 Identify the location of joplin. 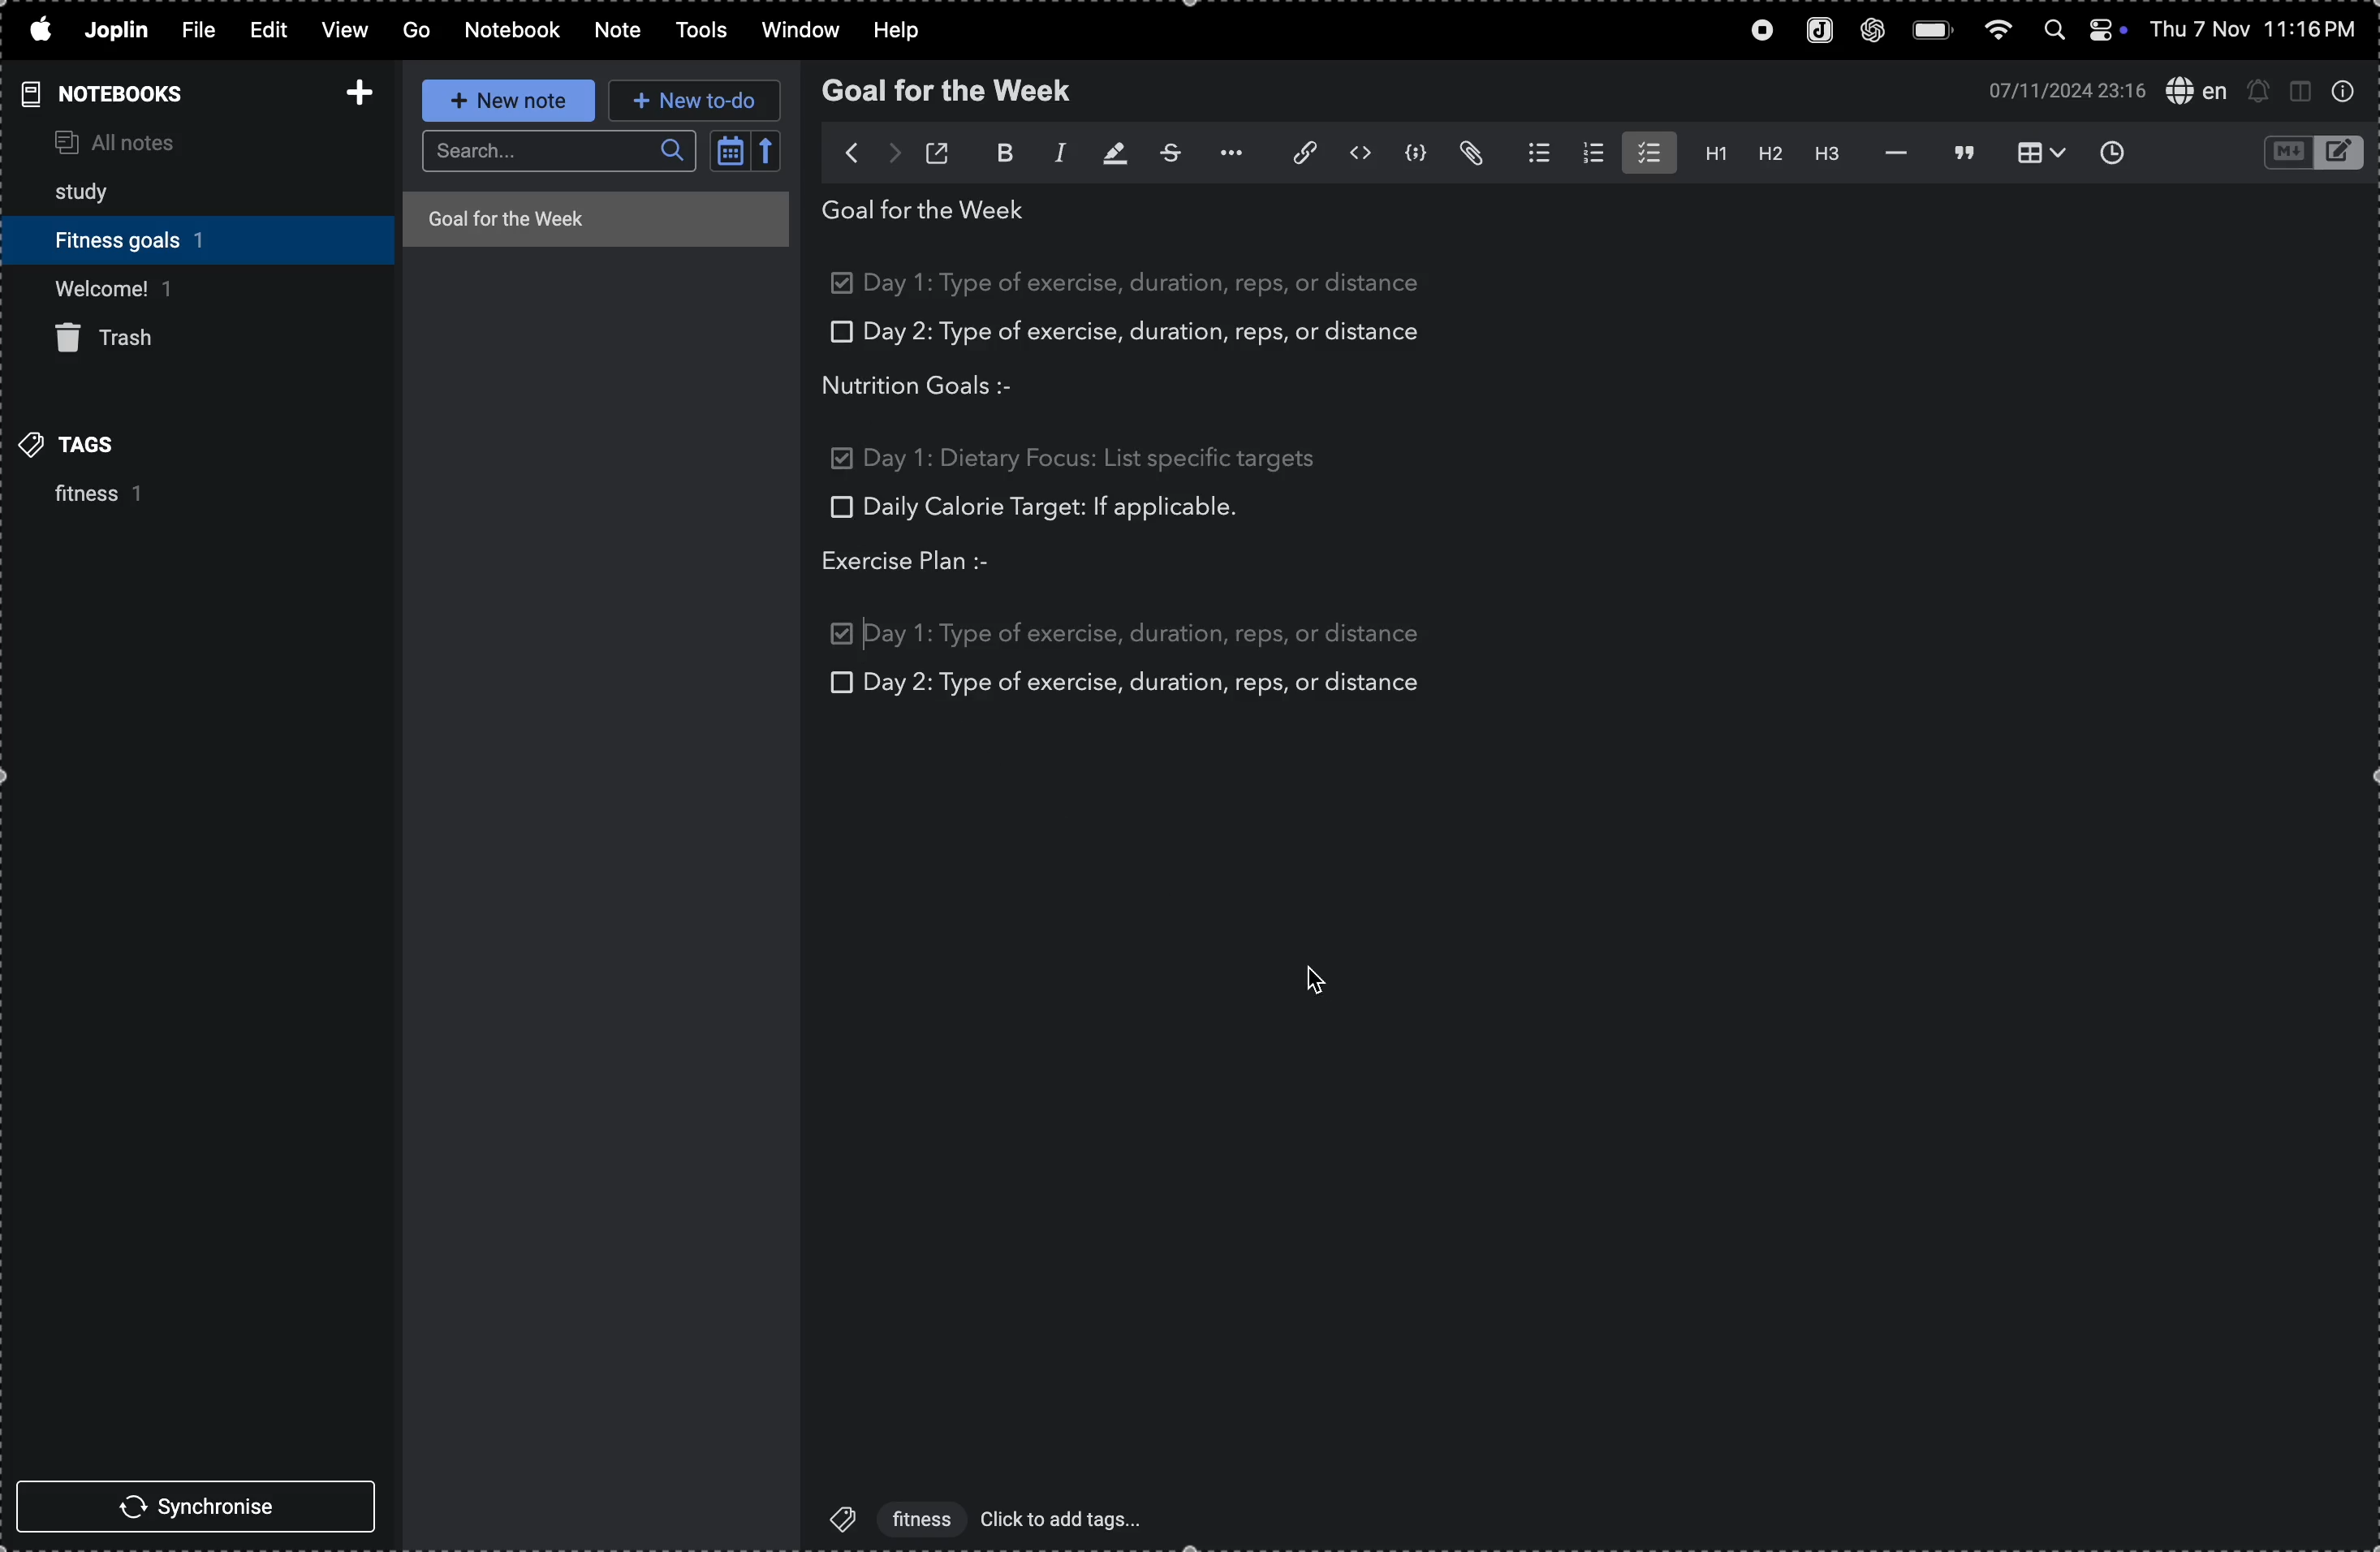
(1815, 29).